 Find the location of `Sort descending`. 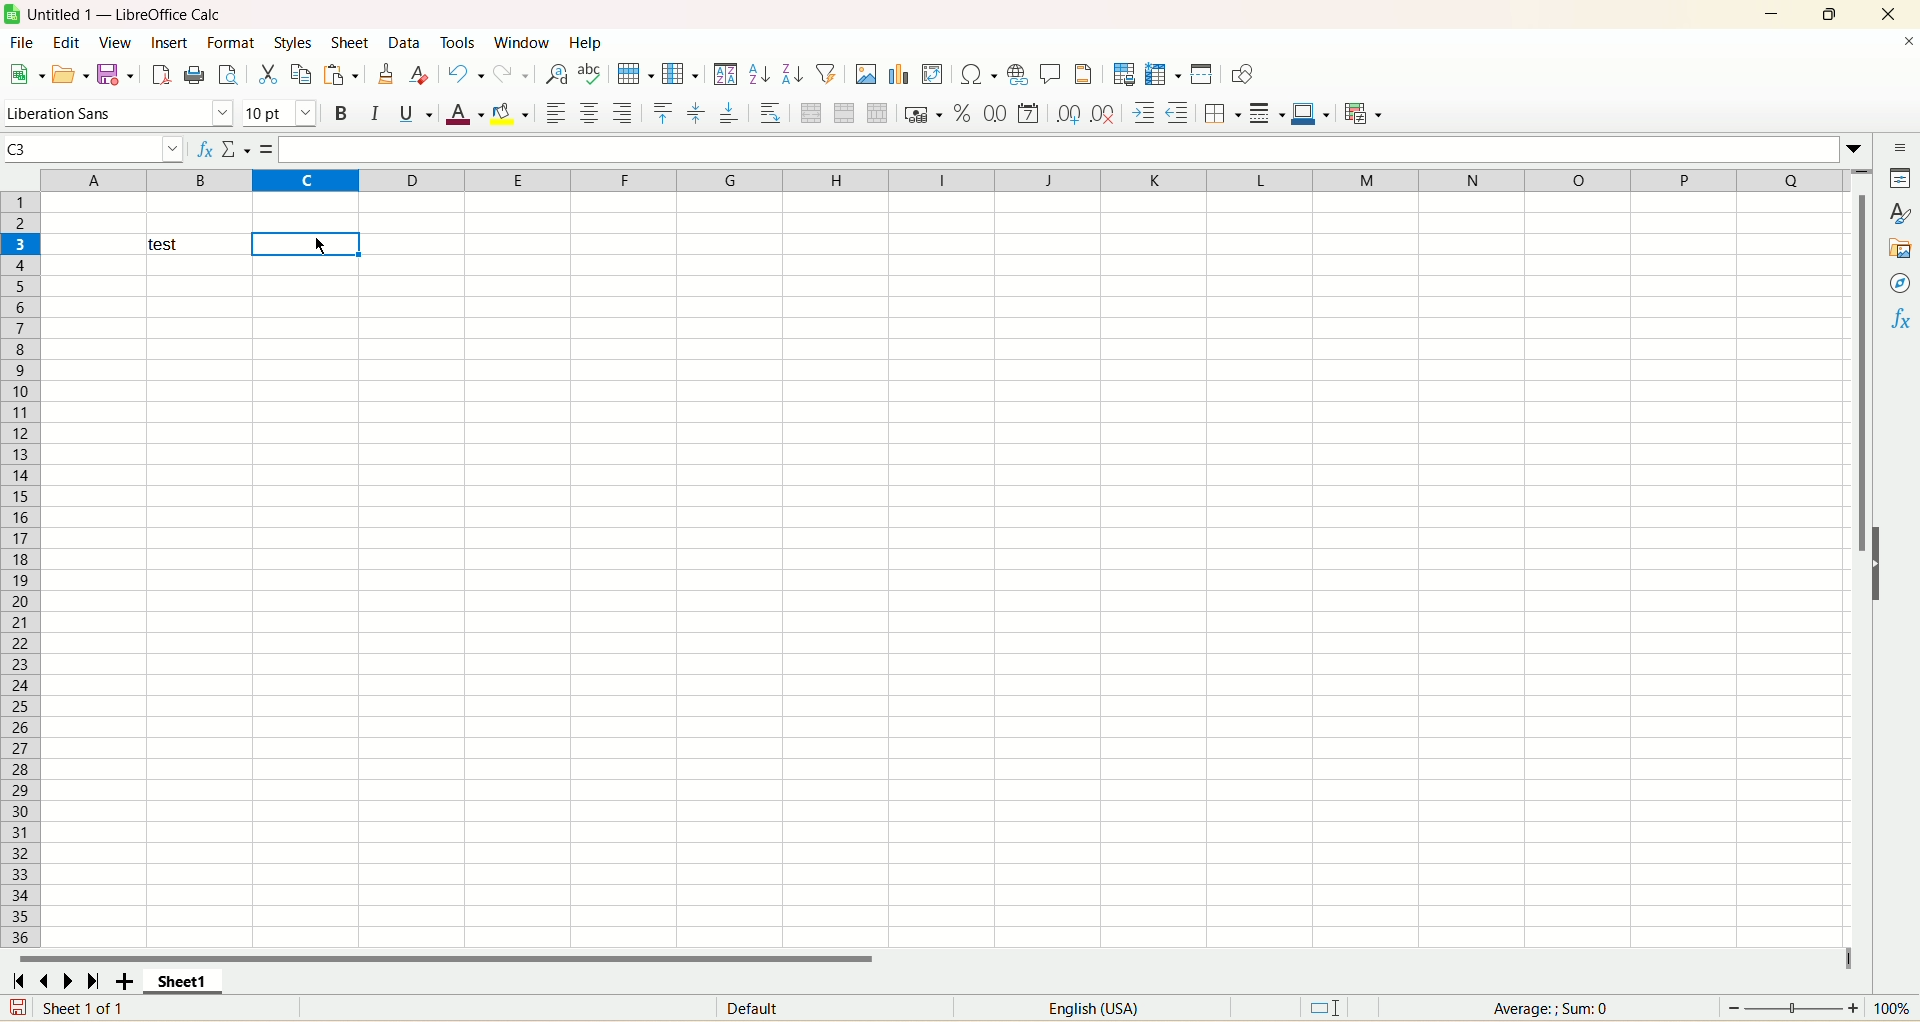

Sort descending is located at coordinates (793, 73).